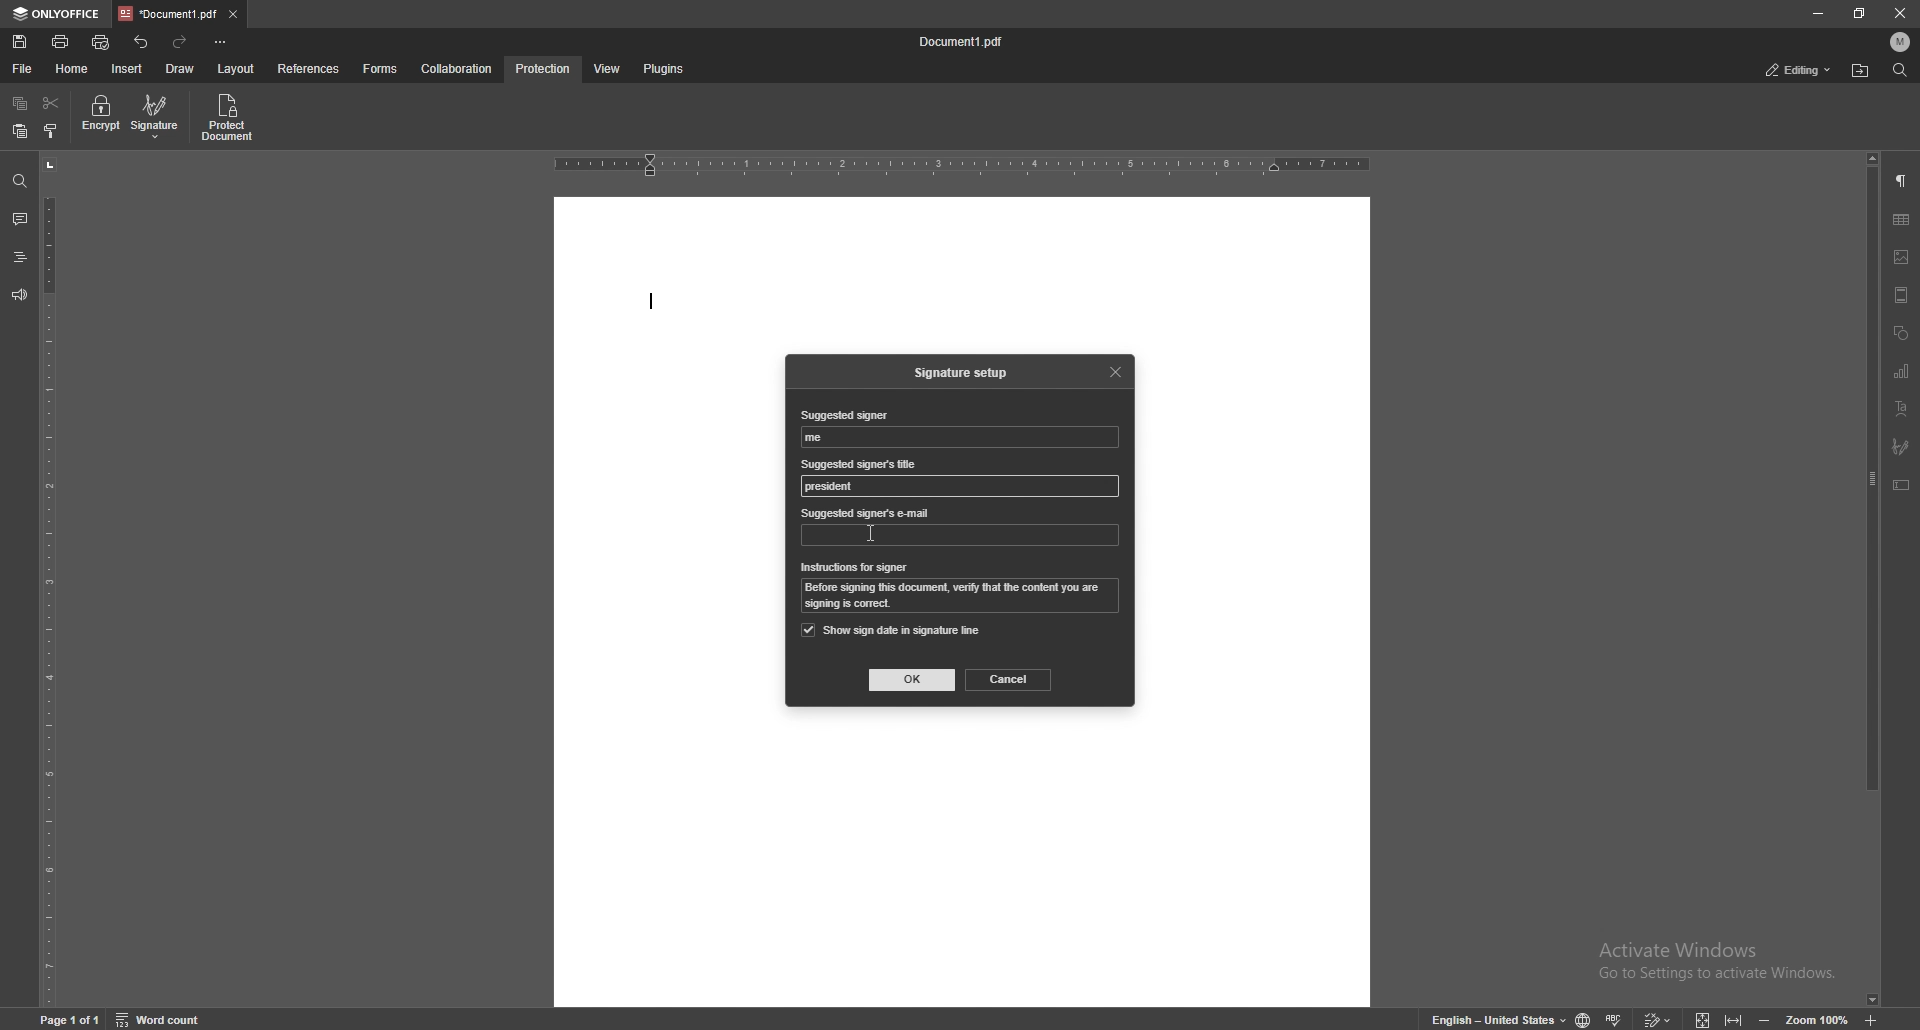 The image size is (1920, 1030). I want to click on paragraph, so click(1901, 182).